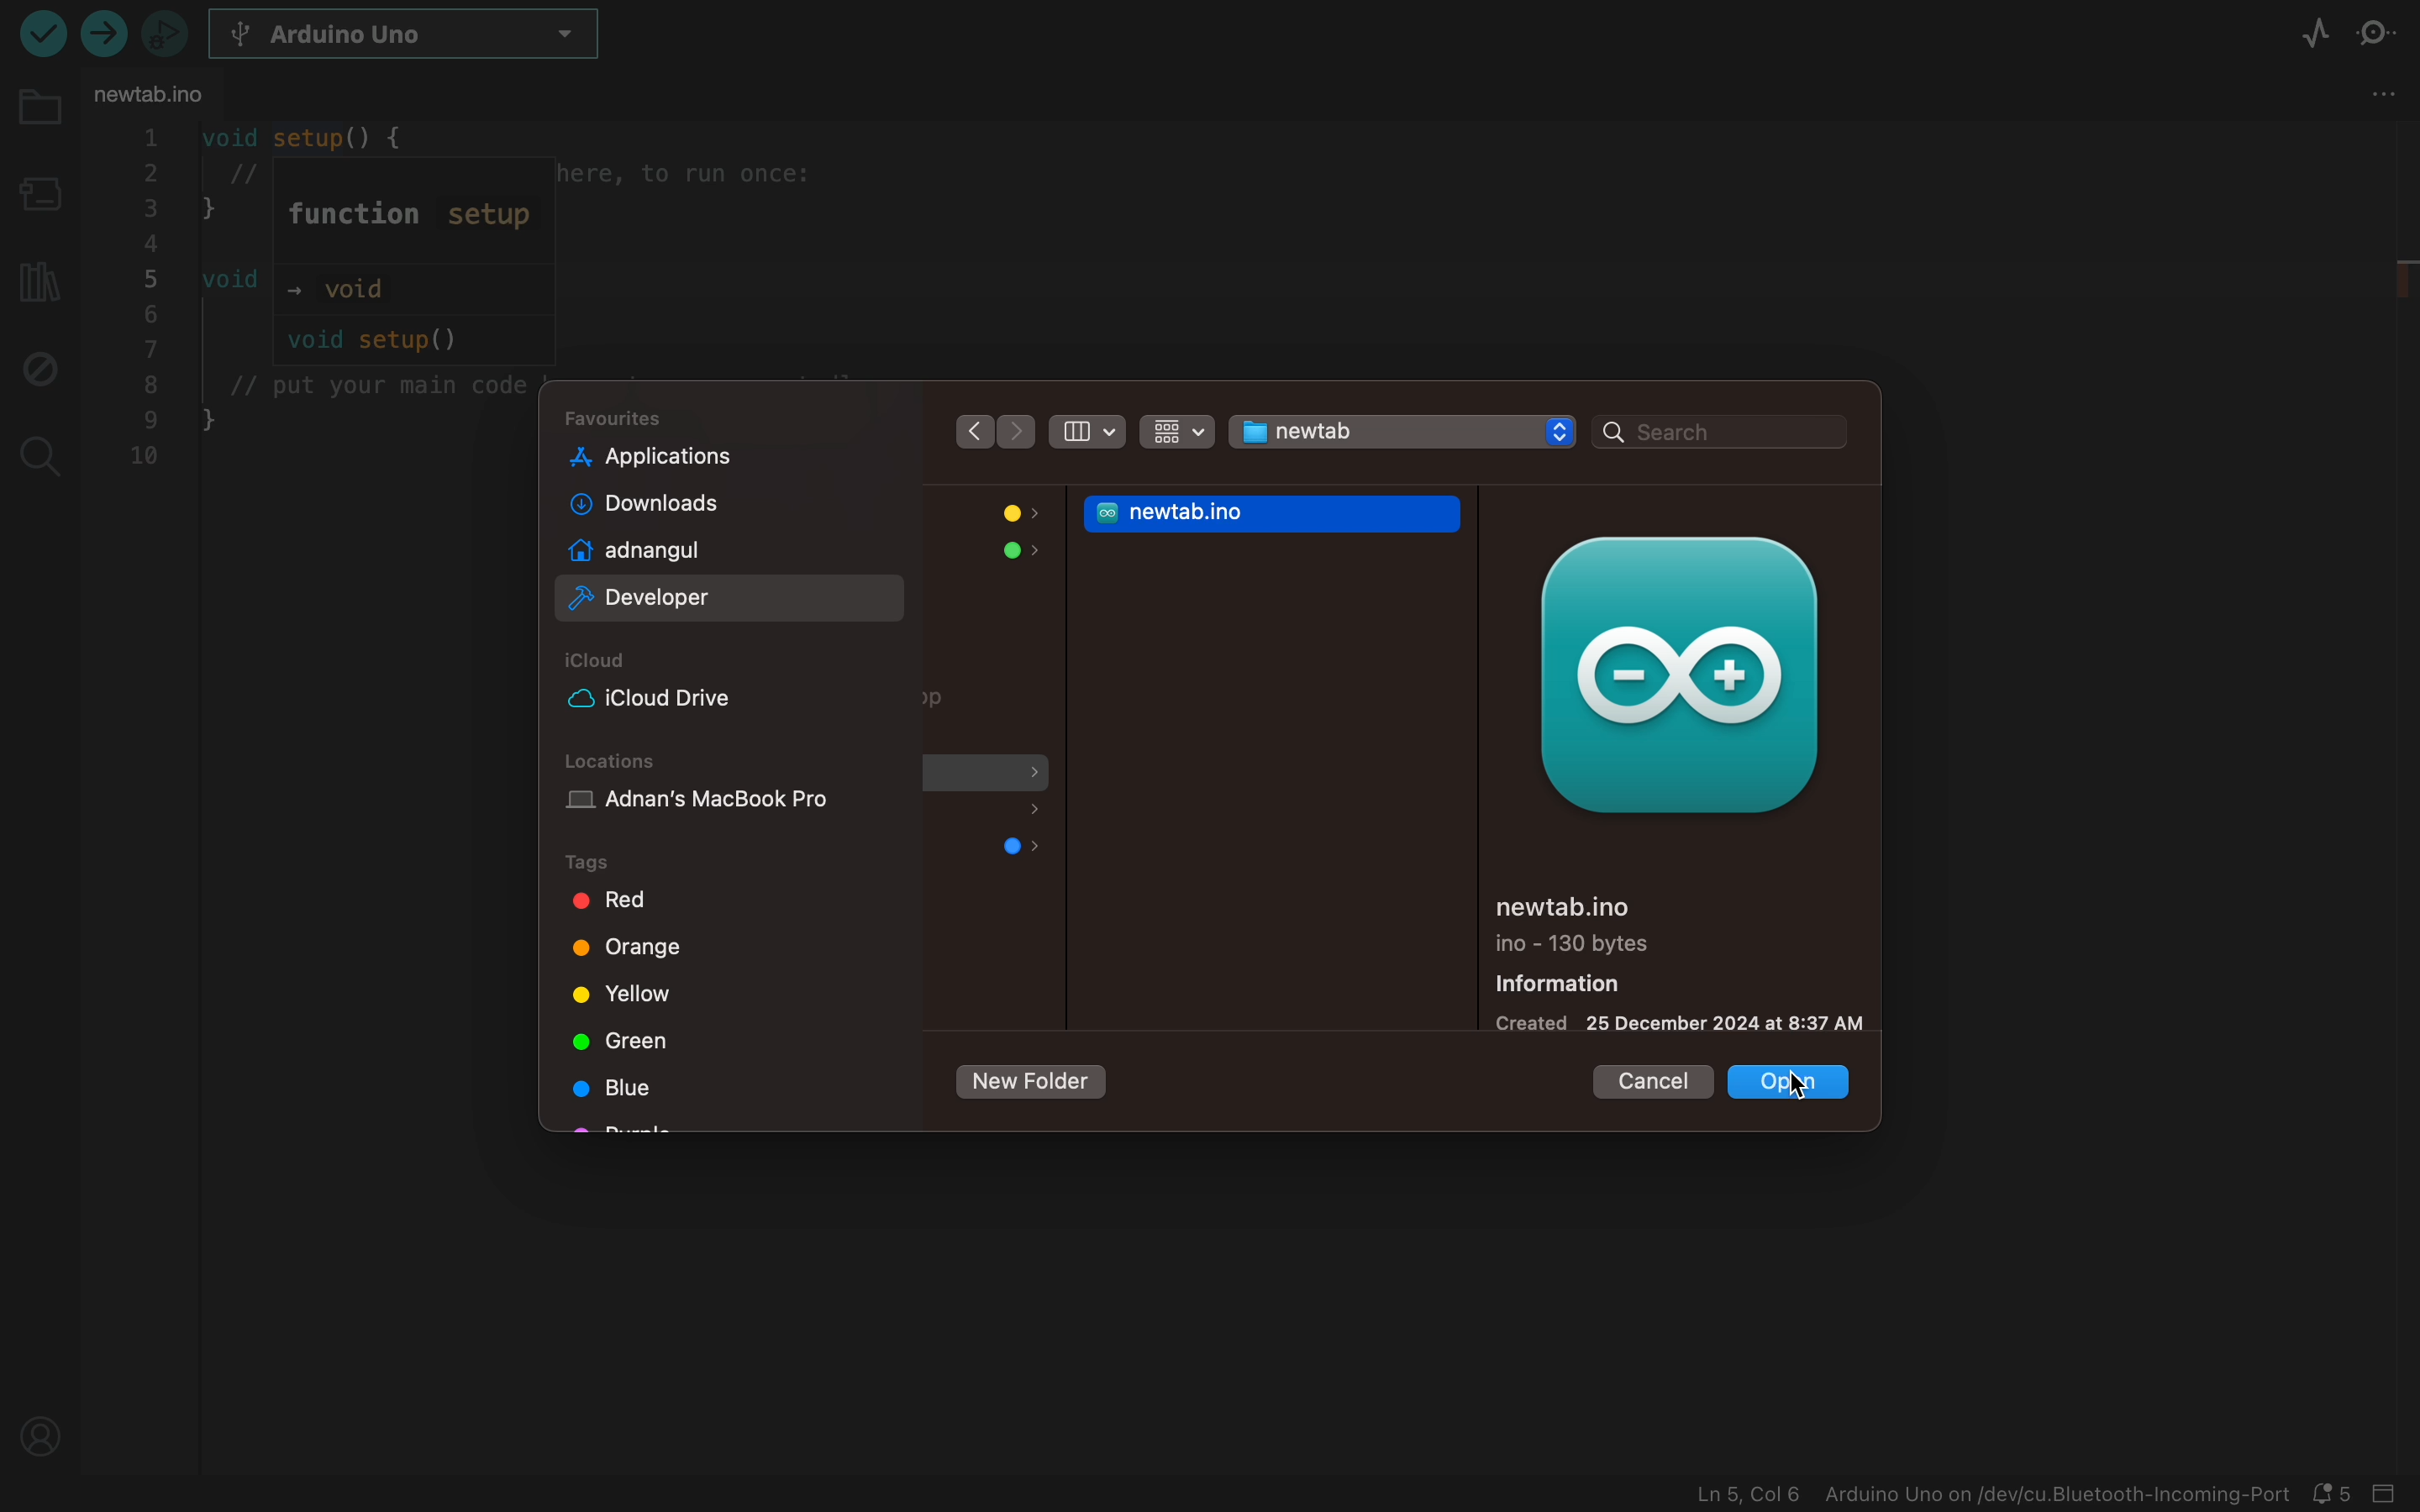 The width and height of the screenshot is (2420, 1512). I want to click on logo, so click(1675, 674).